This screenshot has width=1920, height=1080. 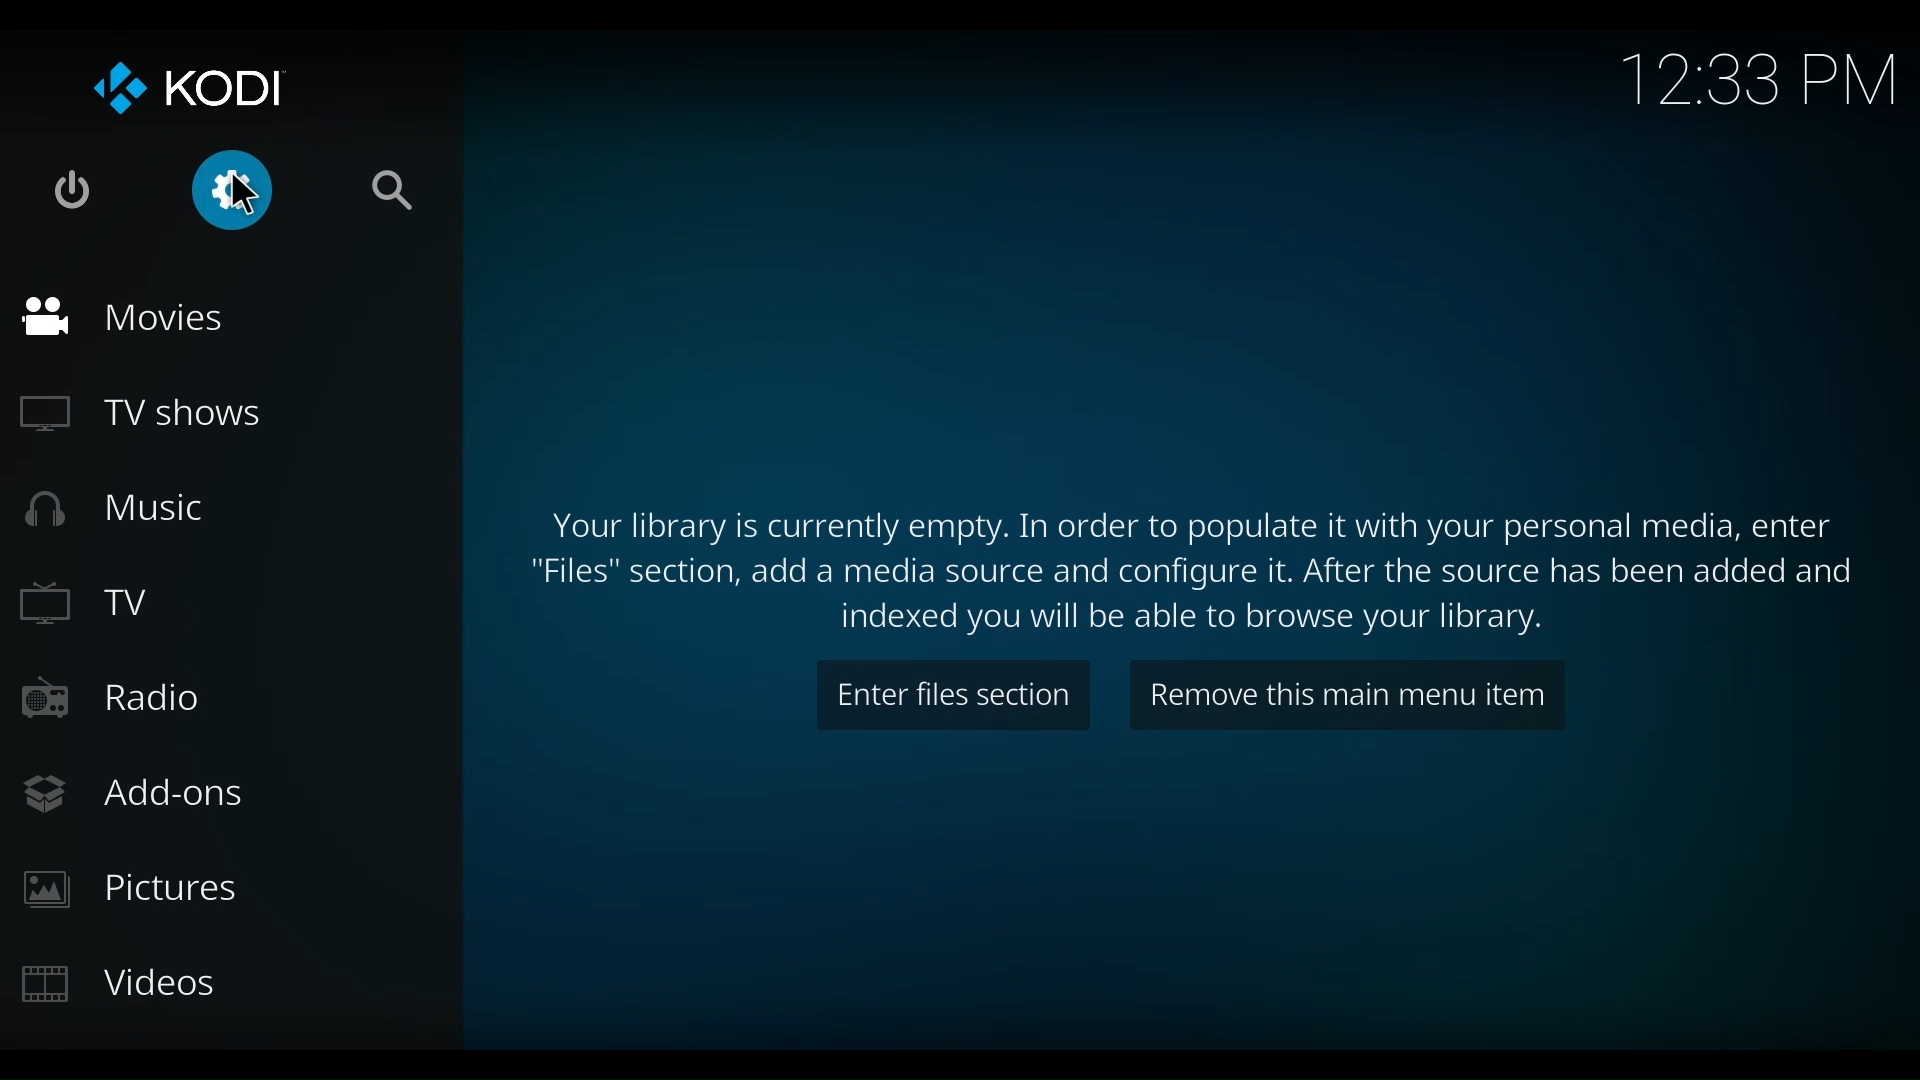 I want to click on Time, so click(x=1756, y=81).